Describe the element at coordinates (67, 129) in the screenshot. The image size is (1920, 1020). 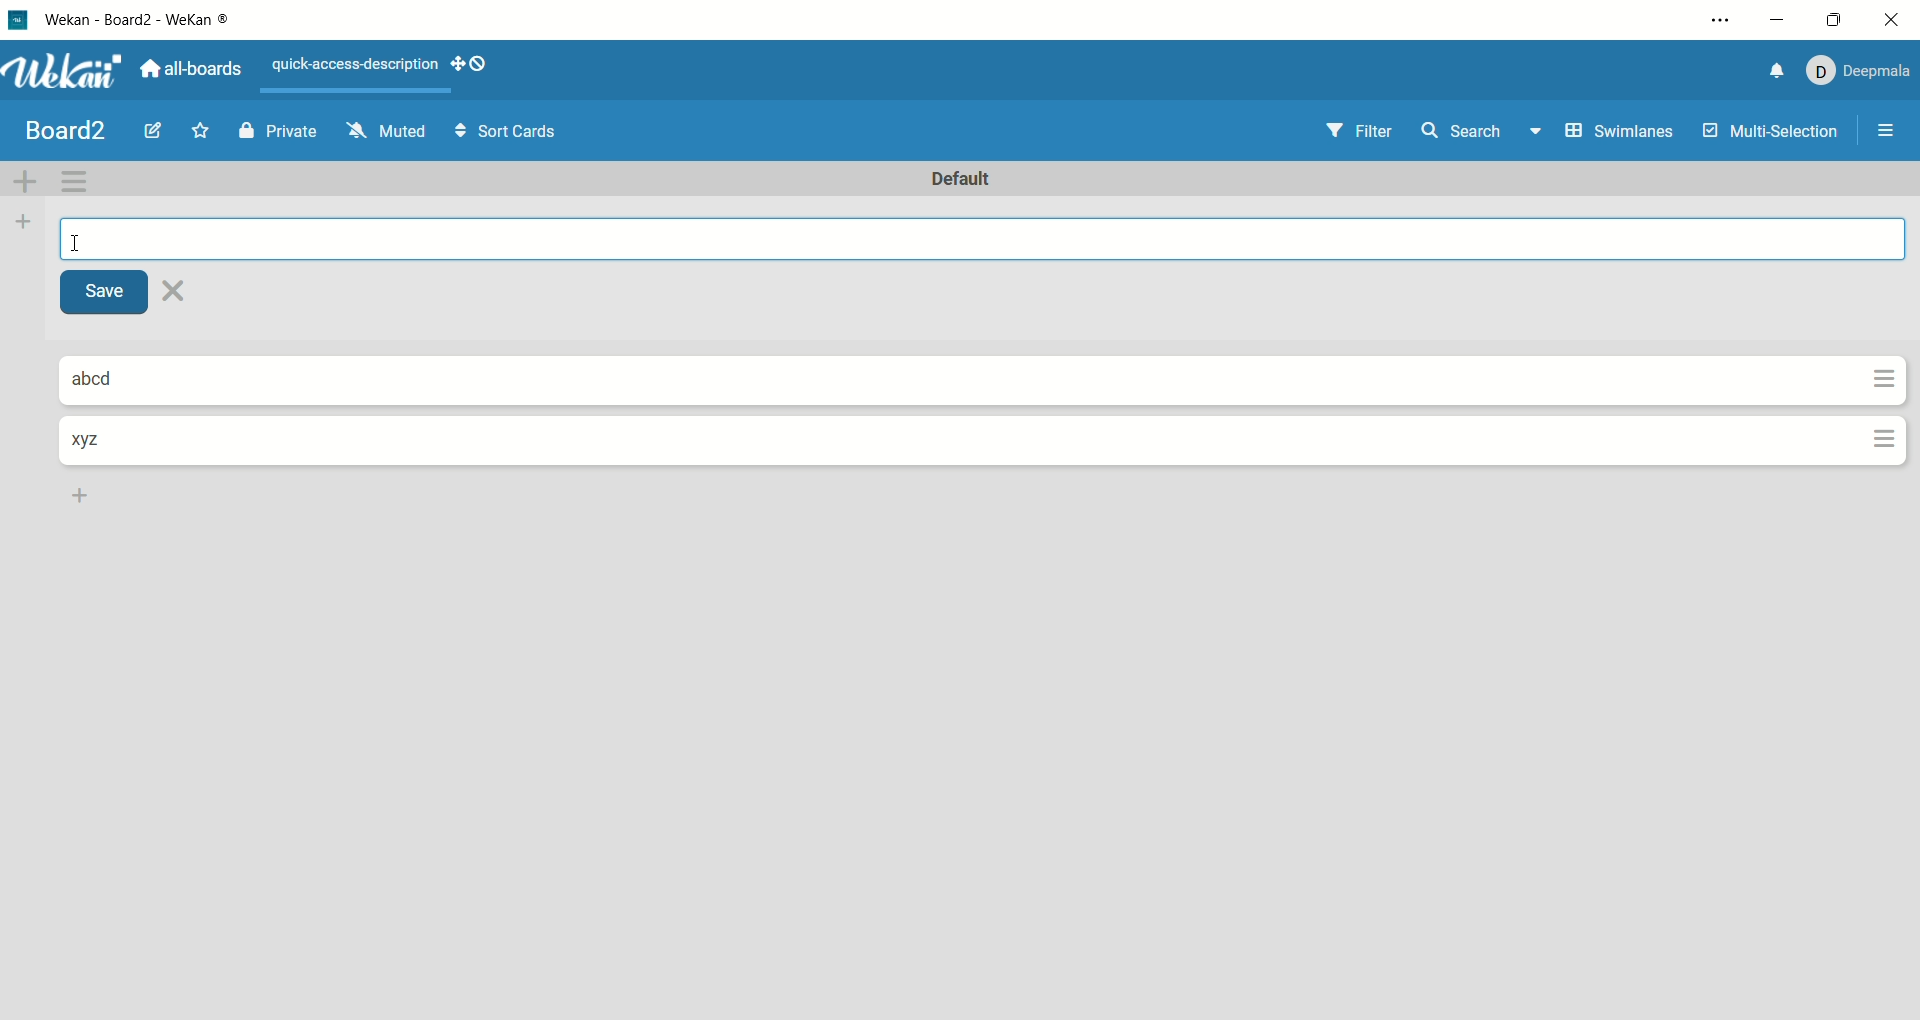
I see `title` at that location.